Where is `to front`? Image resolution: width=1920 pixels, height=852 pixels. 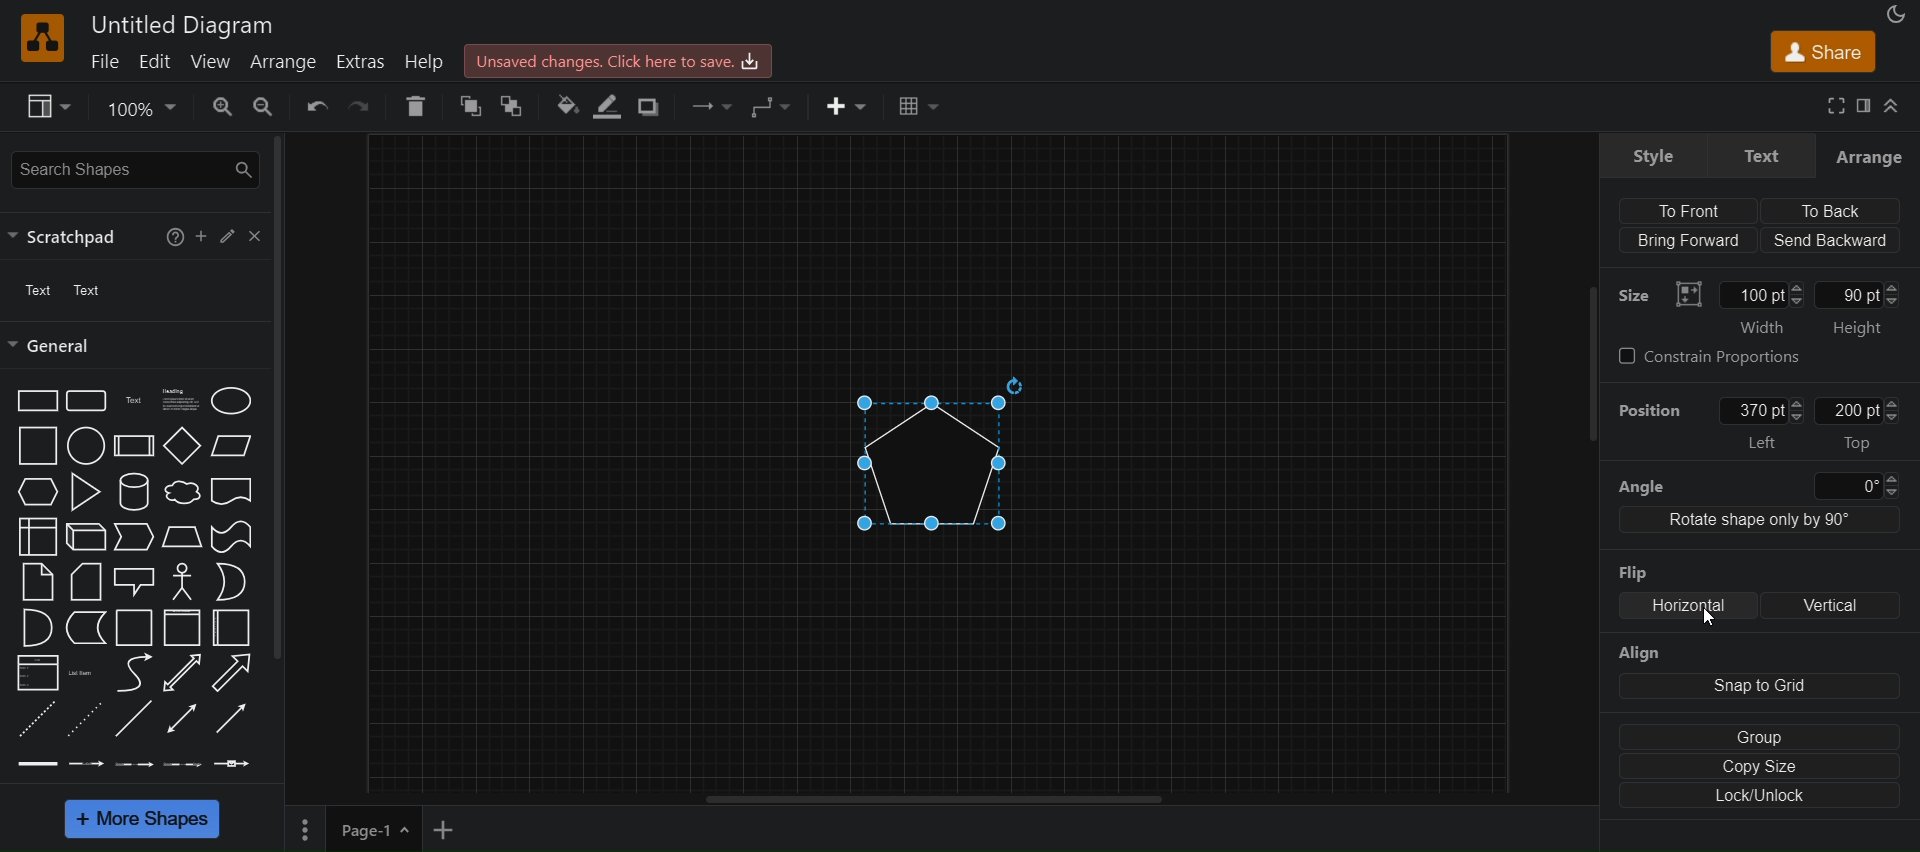
to front is located at coordinates (471, 104).